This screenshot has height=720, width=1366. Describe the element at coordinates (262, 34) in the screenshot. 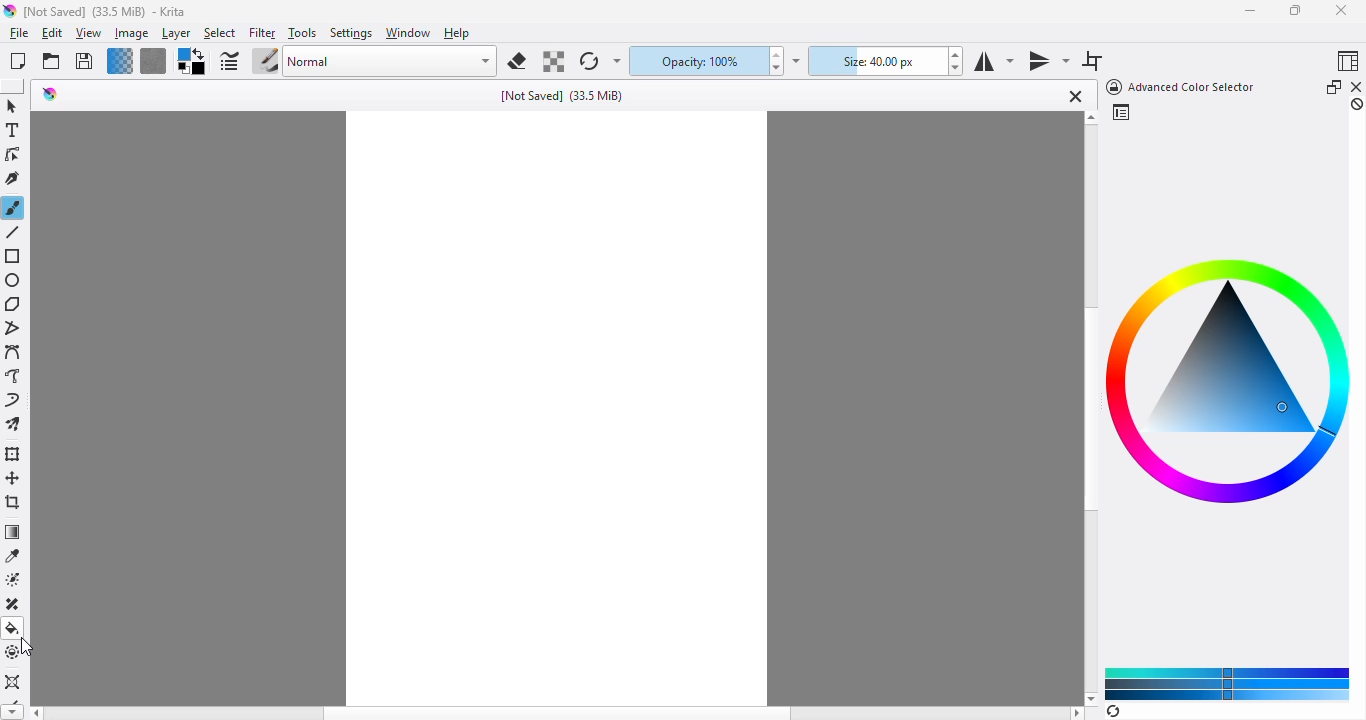

I see `filter` at that location.